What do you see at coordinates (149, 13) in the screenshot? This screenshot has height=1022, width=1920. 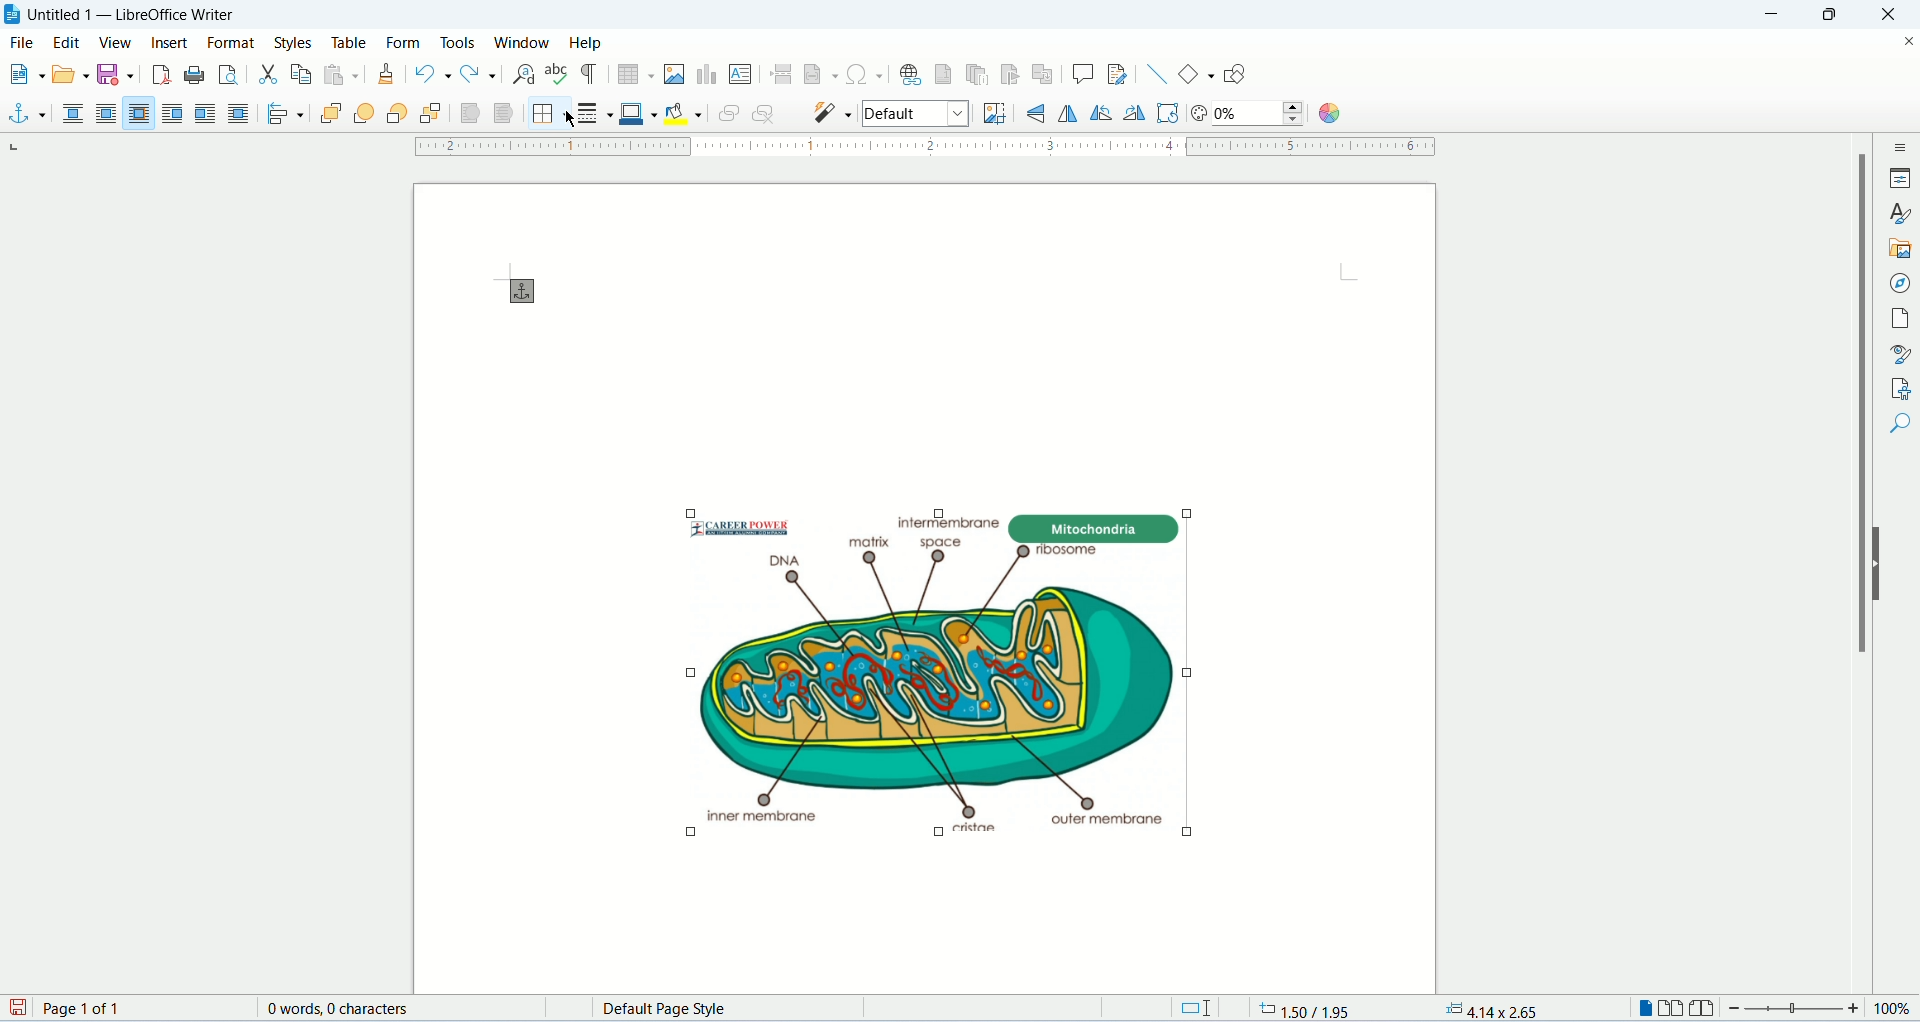 I see `Untitled 1 - LibreOffice Writer` at bounding box center [149, 13].